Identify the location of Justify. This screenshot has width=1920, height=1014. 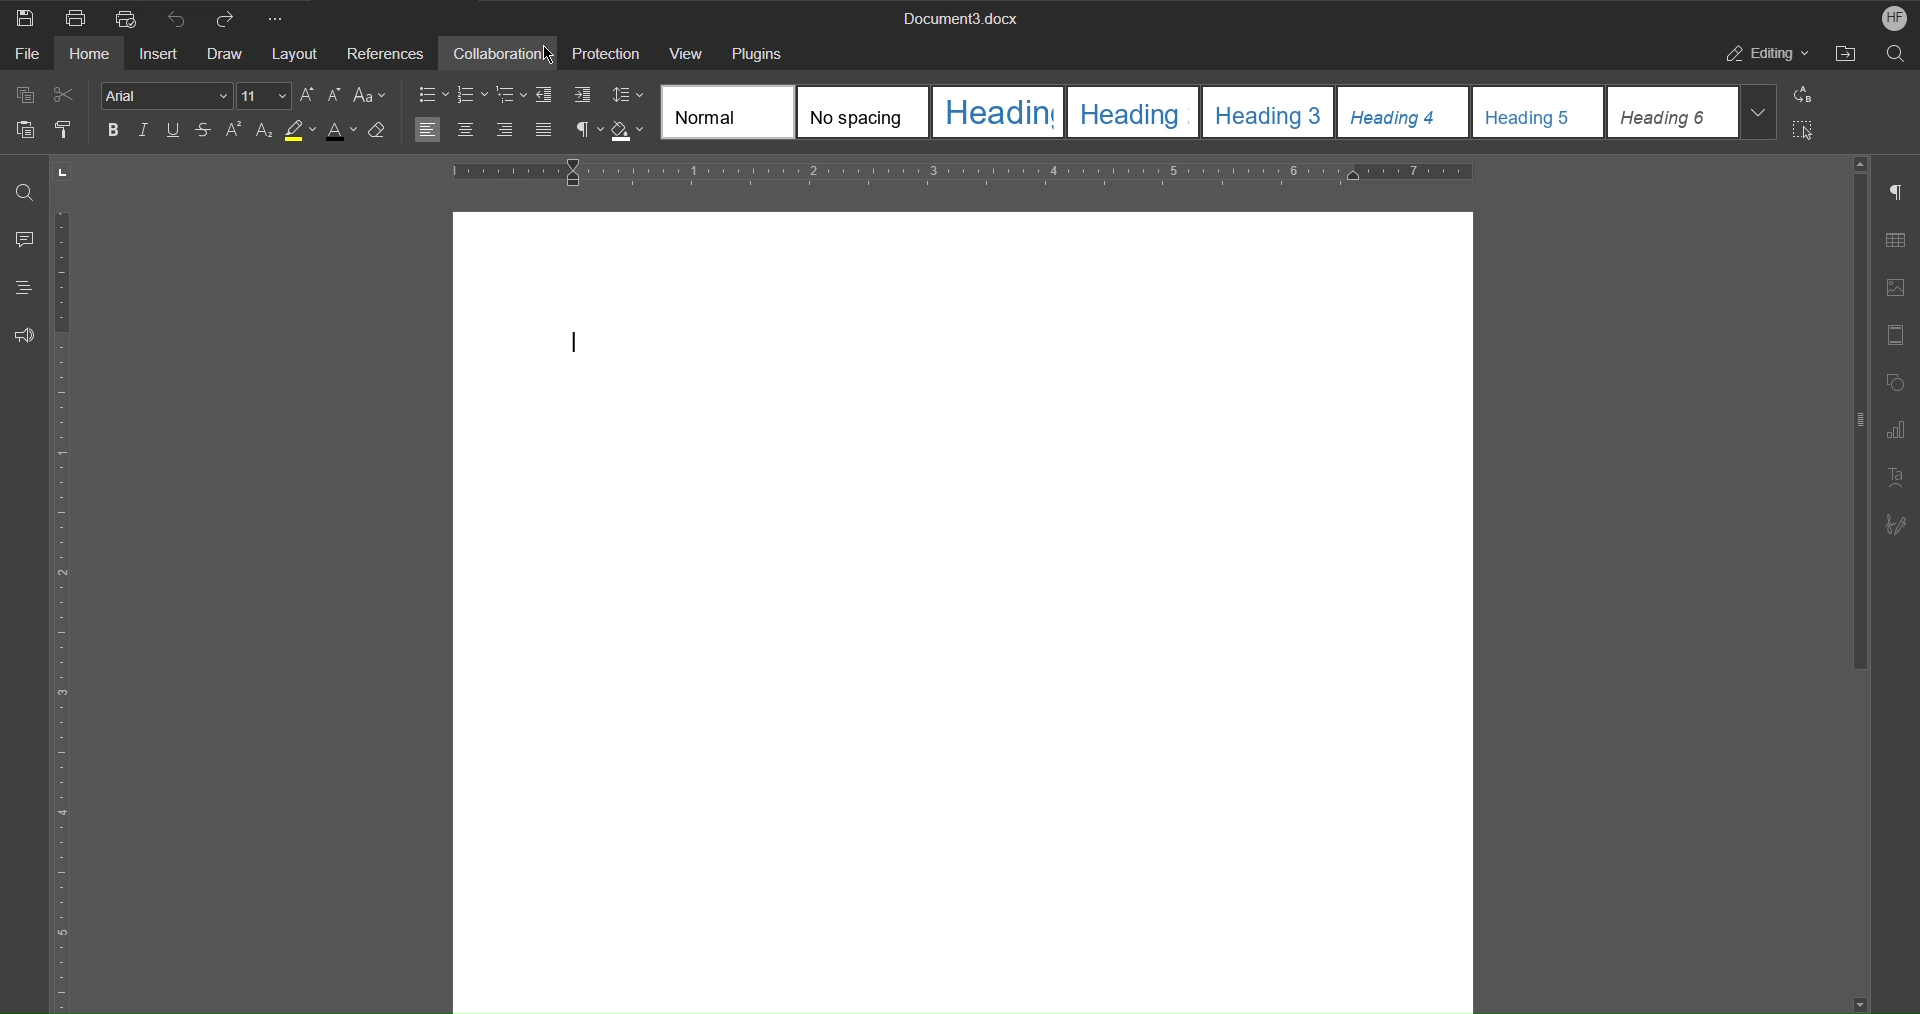
(542, 127).